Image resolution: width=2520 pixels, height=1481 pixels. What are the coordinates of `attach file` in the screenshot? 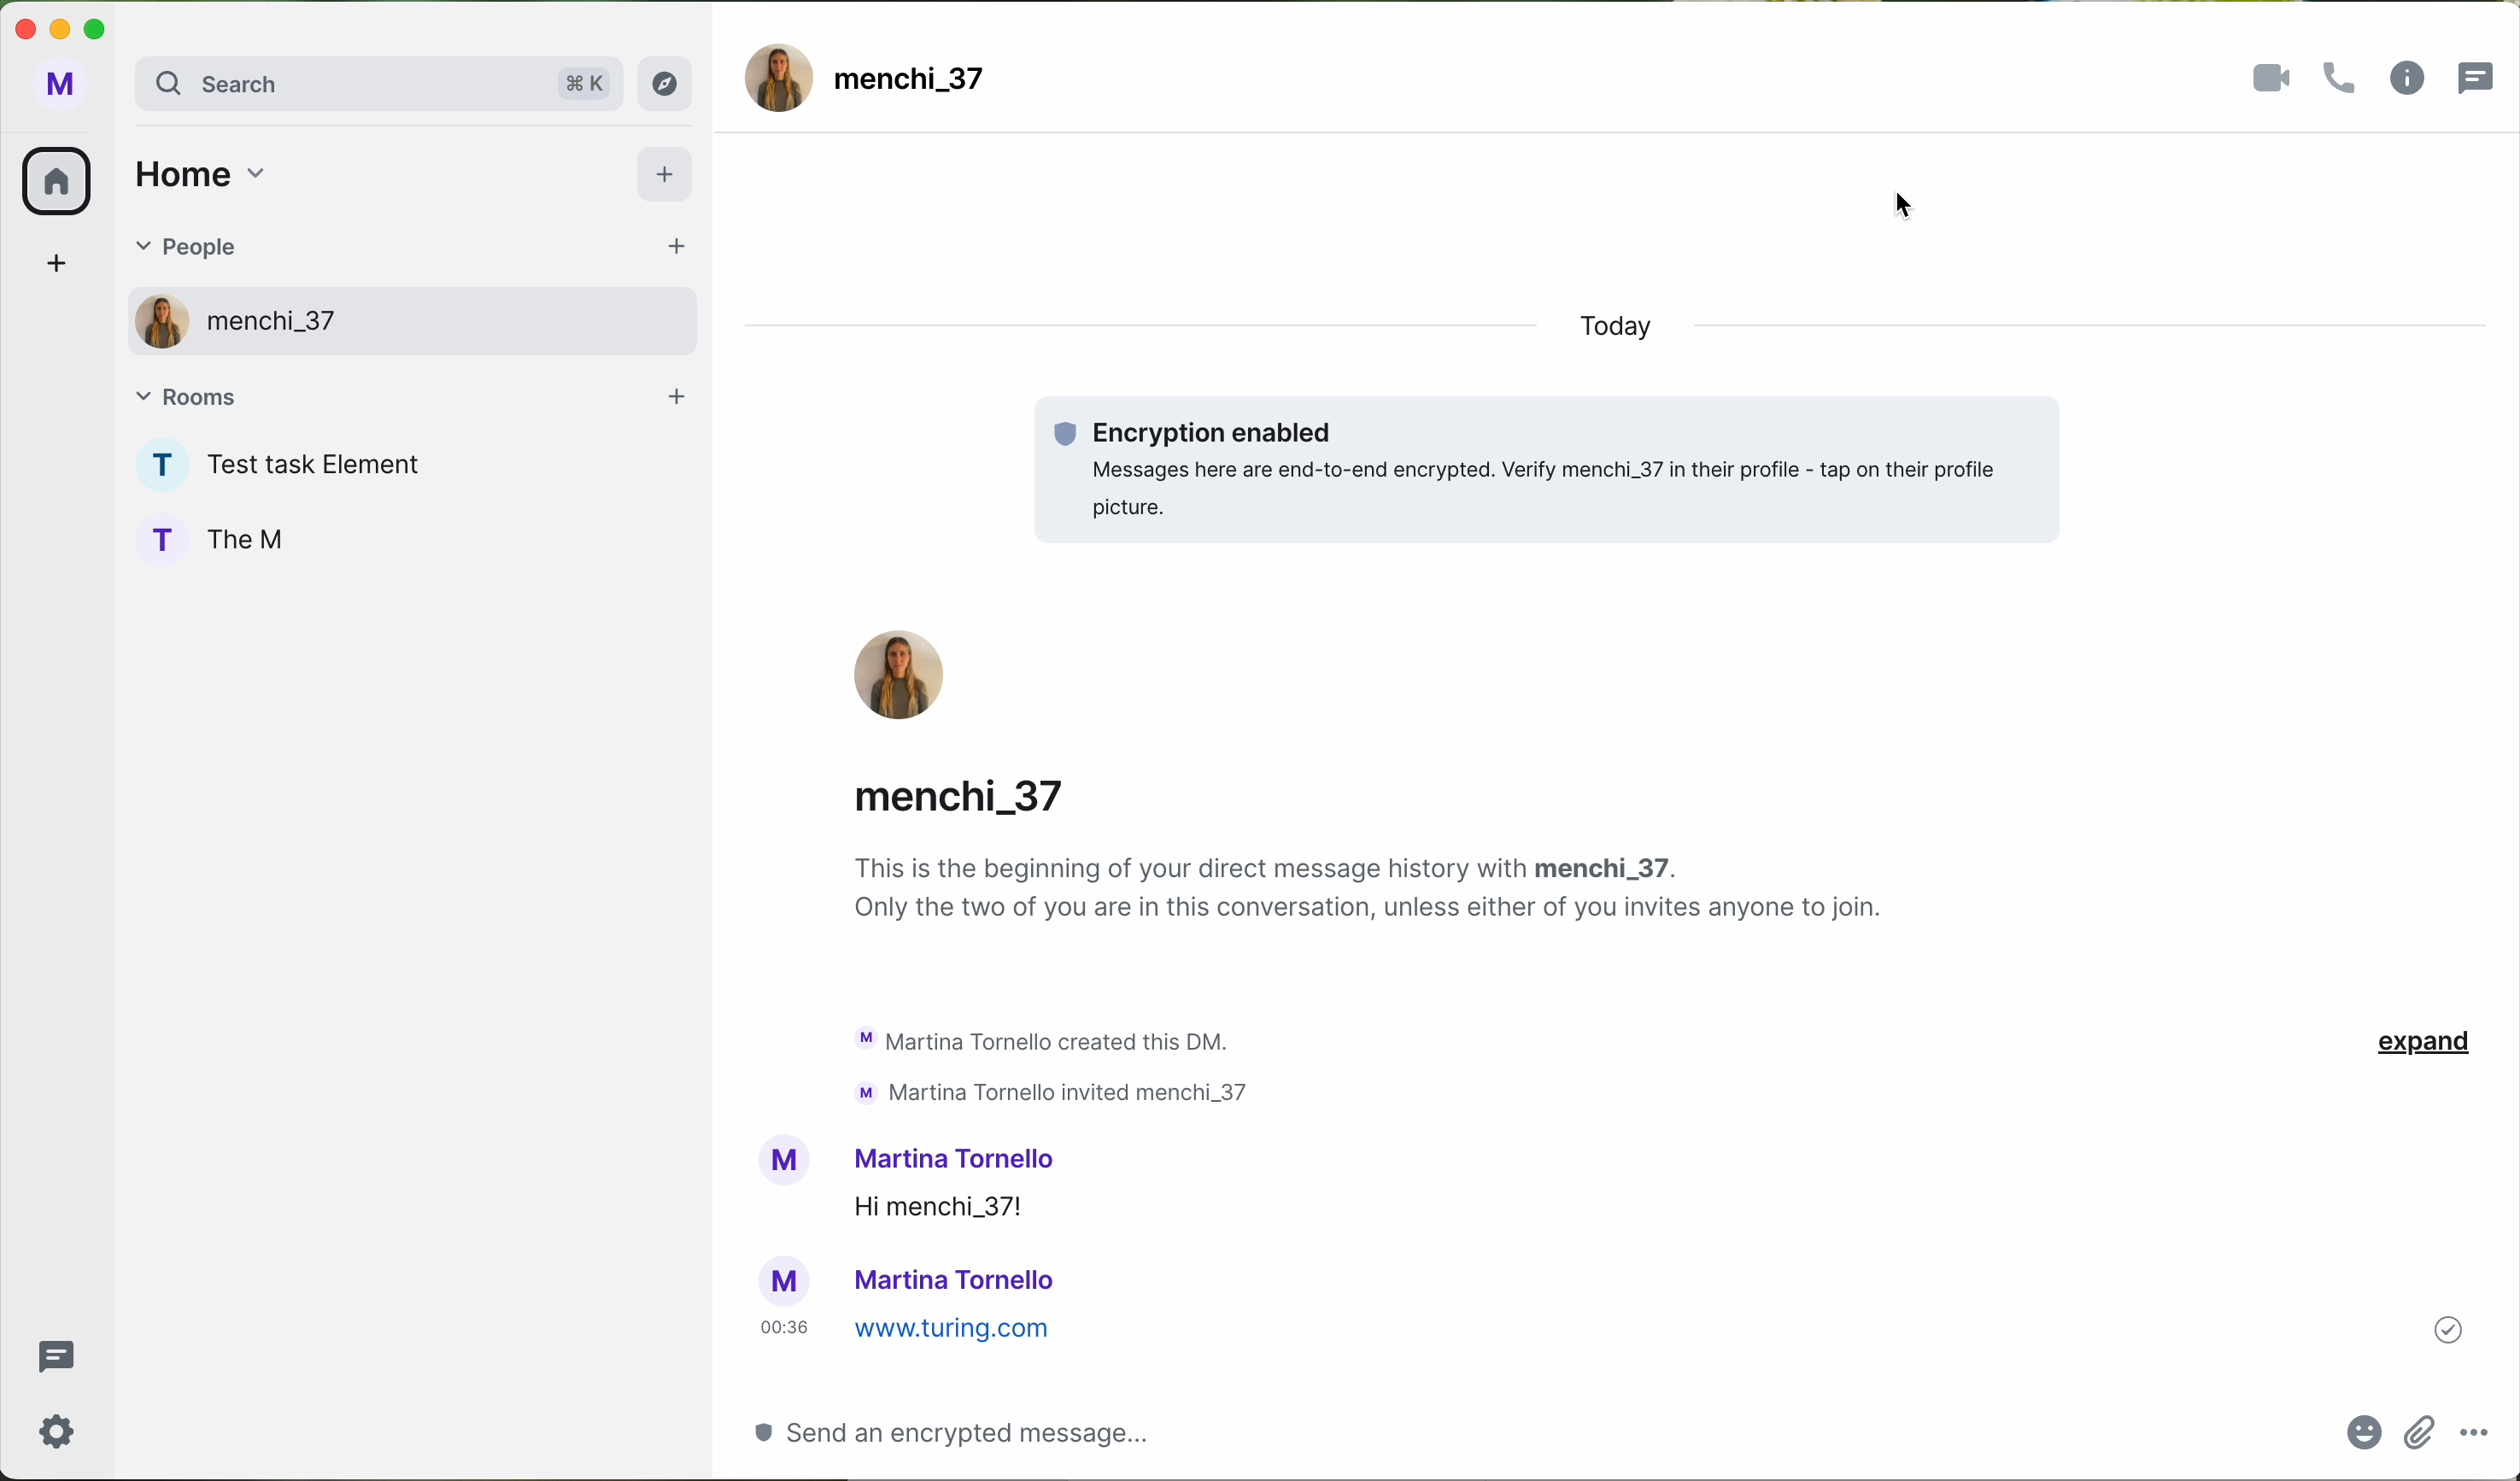 It's located at (2417, 1437).